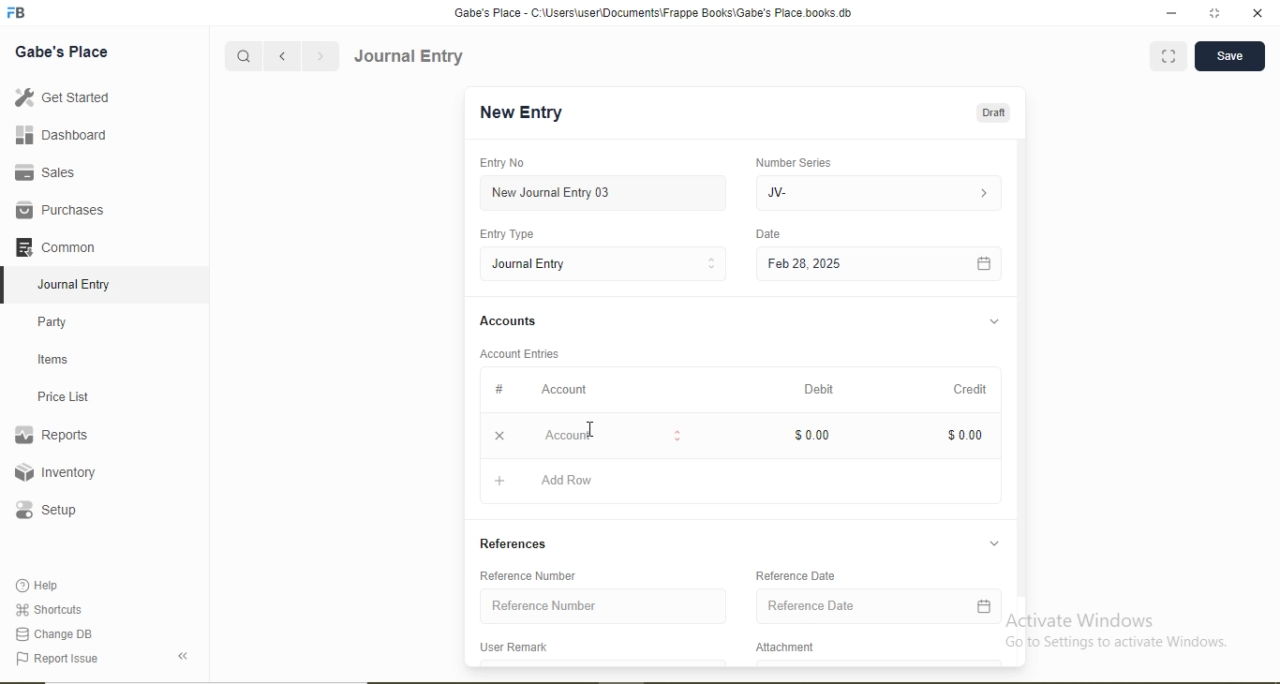 This screenshot has height=684, width=1280. I want to click on Stepper Buttons, so click(712, 264).